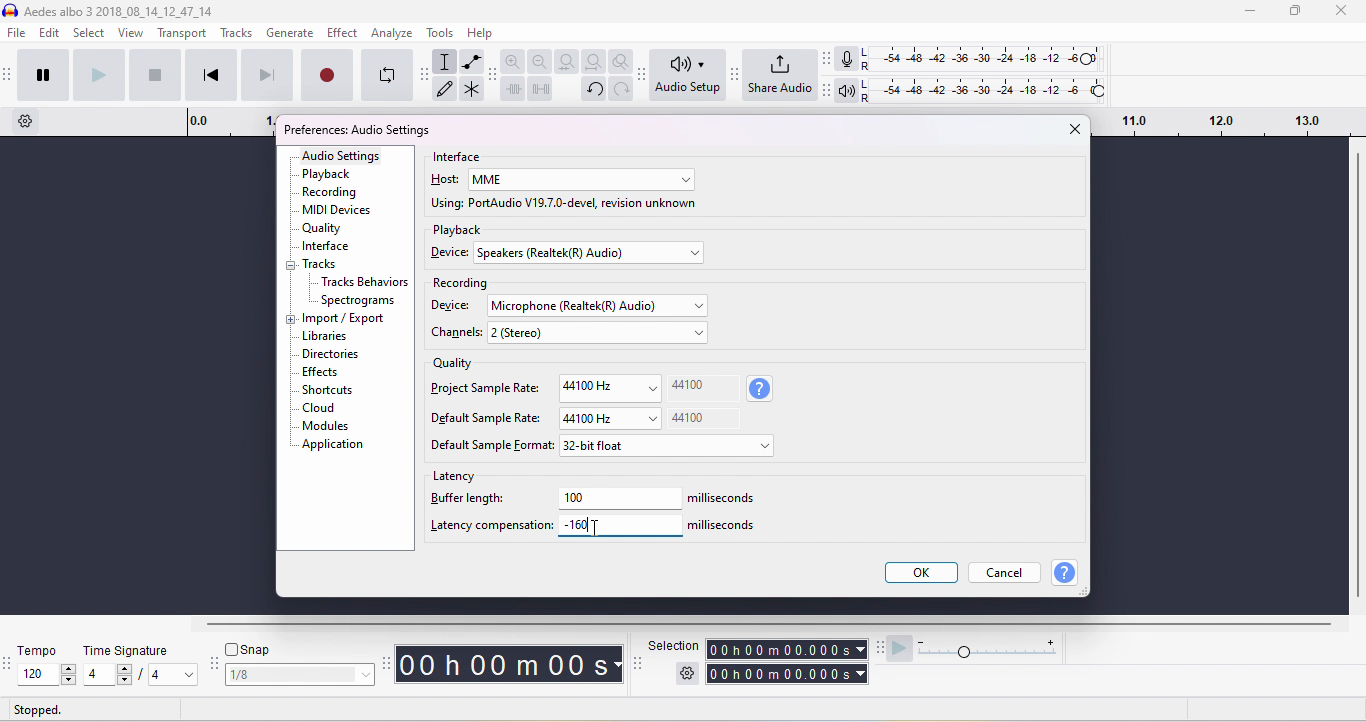 The height and width of the screenshot is (722, 1366). Describe the element at coordinates (736, 75) in the screenshot. I see `Audacity share audio toolbar` at that location.